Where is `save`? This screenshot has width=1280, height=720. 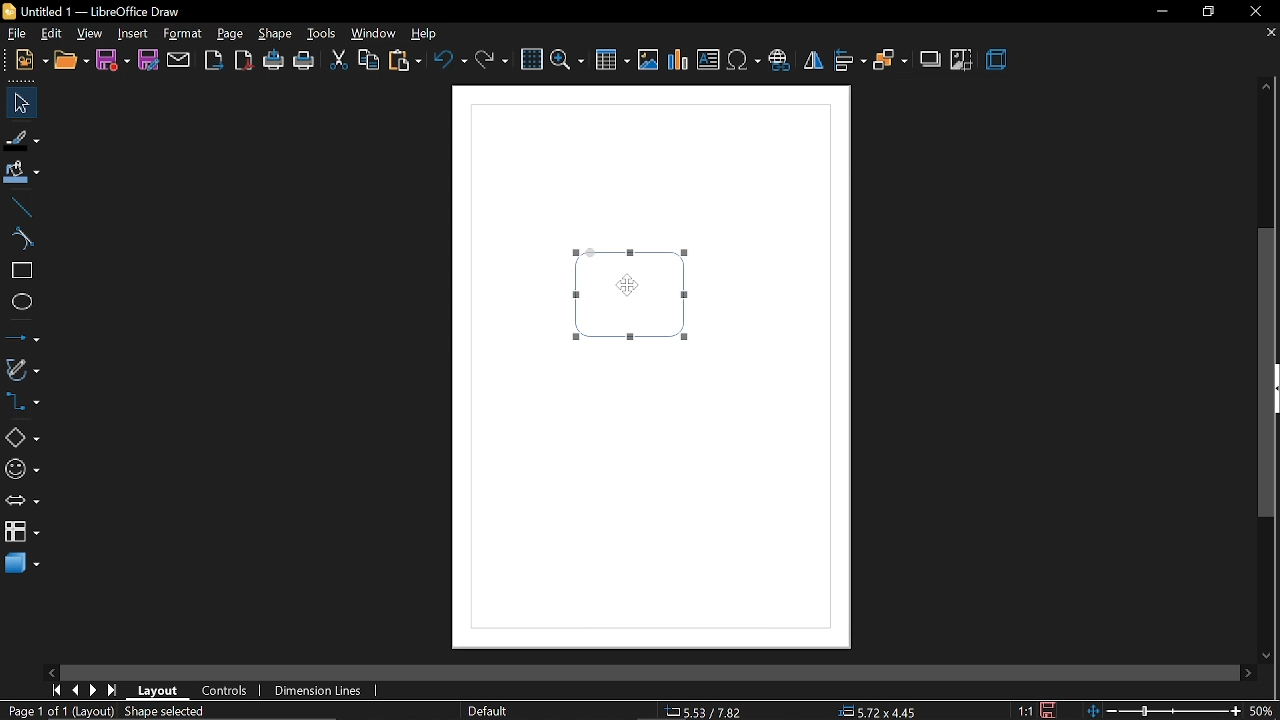
save is located at coordinates (113, 60).